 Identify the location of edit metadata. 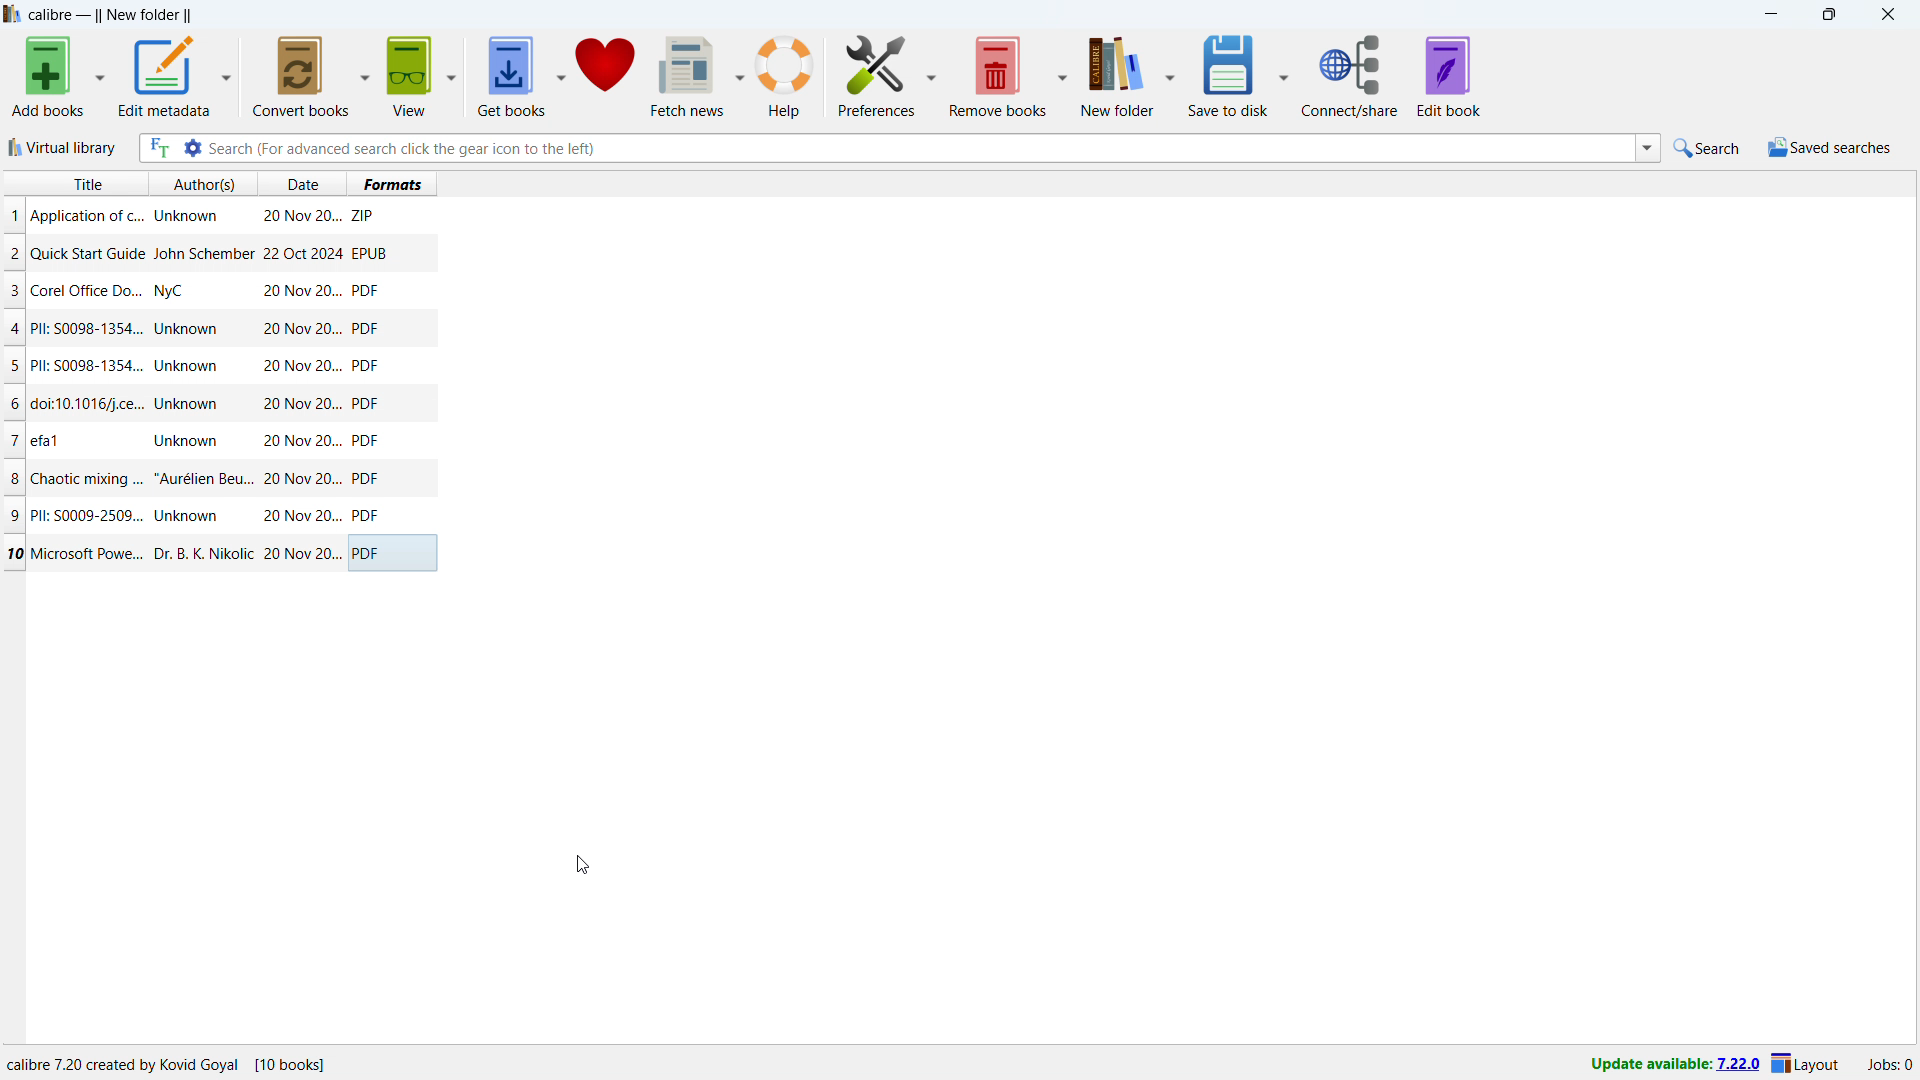
(165, 75).